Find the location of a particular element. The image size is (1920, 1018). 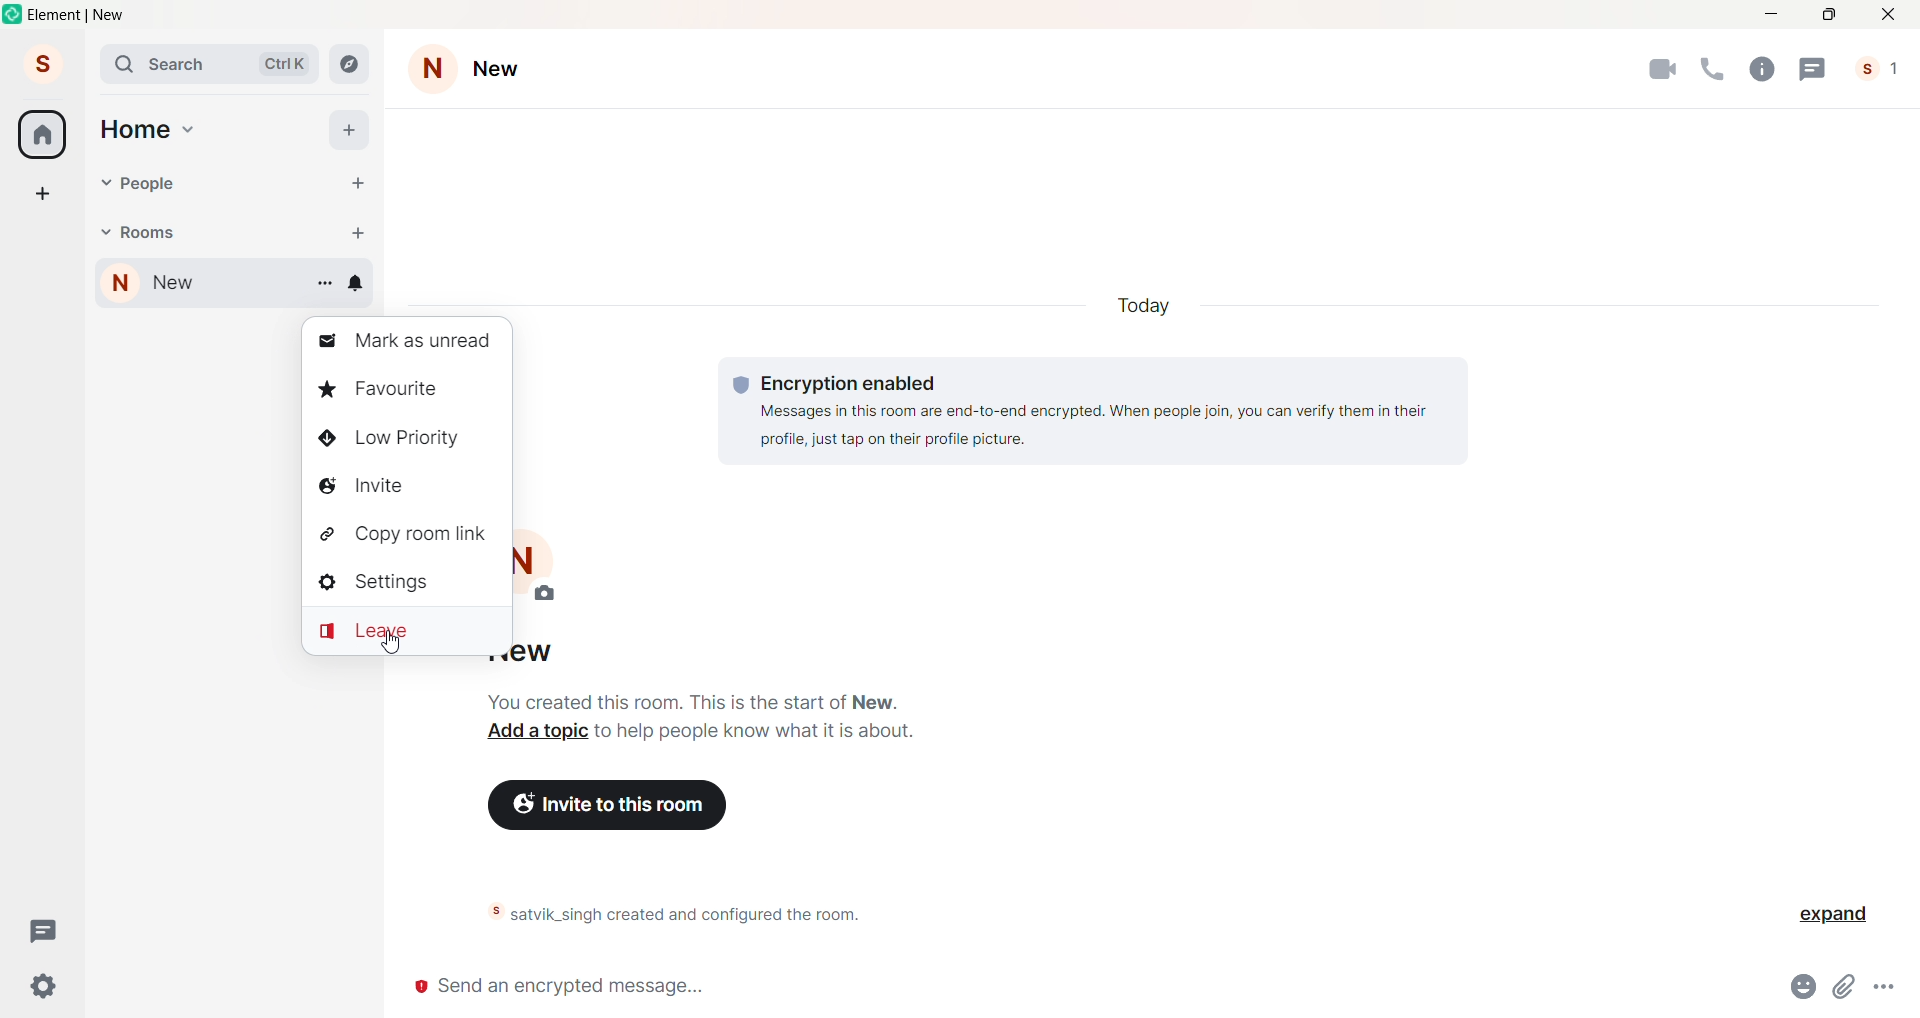

notification options is located at coordinates (361, 285).